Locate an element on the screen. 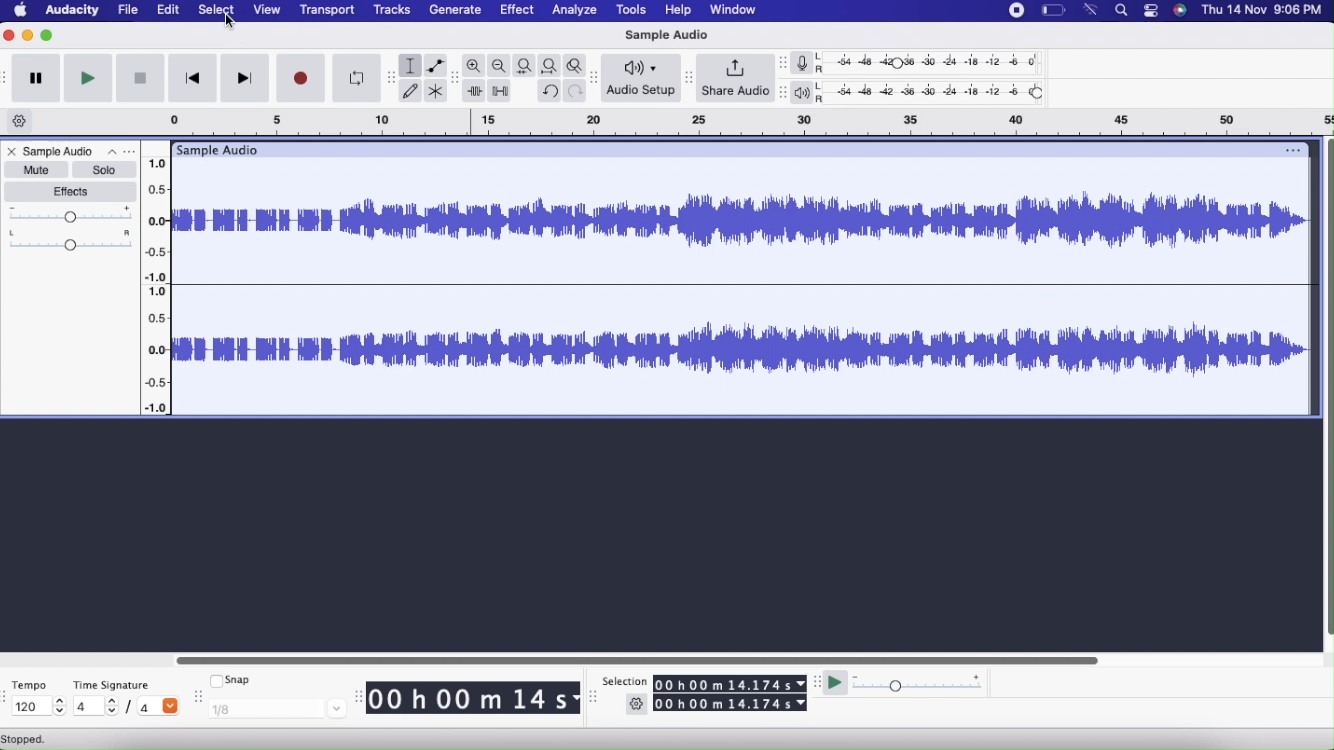 This screenshot has height=750, width=1334. Sample Audio is located at coordinates (749, 279).